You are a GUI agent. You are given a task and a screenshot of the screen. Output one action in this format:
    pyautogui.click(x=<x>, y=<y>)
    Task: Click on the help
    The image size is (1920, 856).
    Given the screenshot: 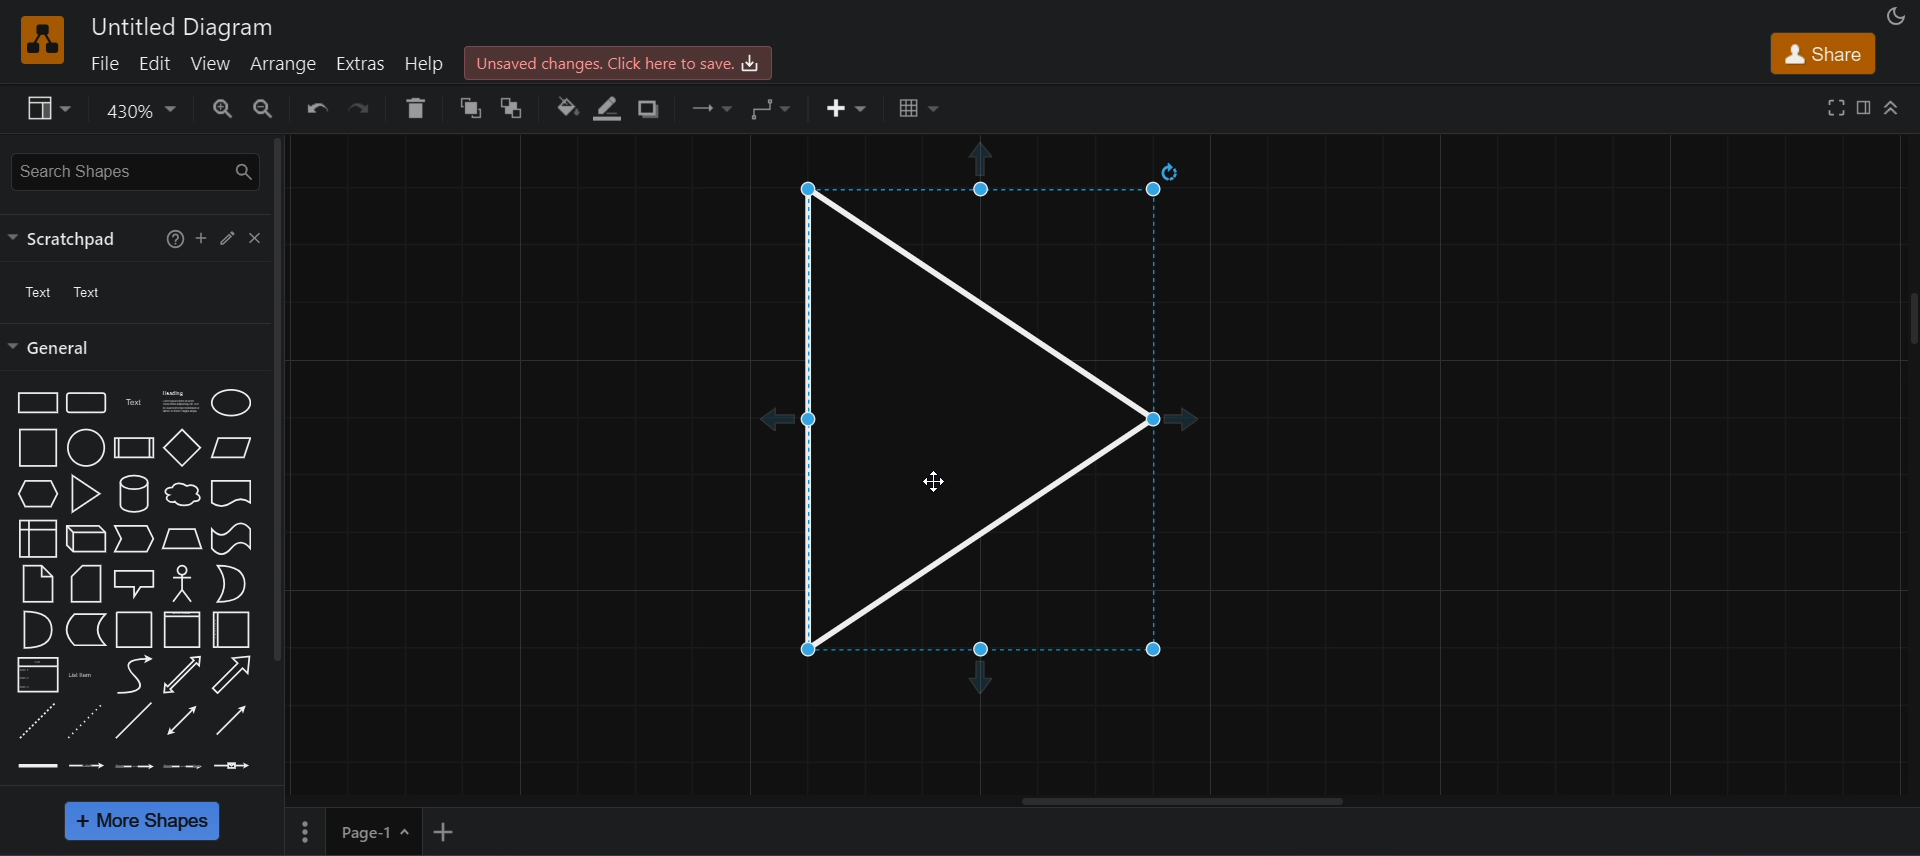 What is the action you would take?
    pyautogui.click(x=171, y=237)
    